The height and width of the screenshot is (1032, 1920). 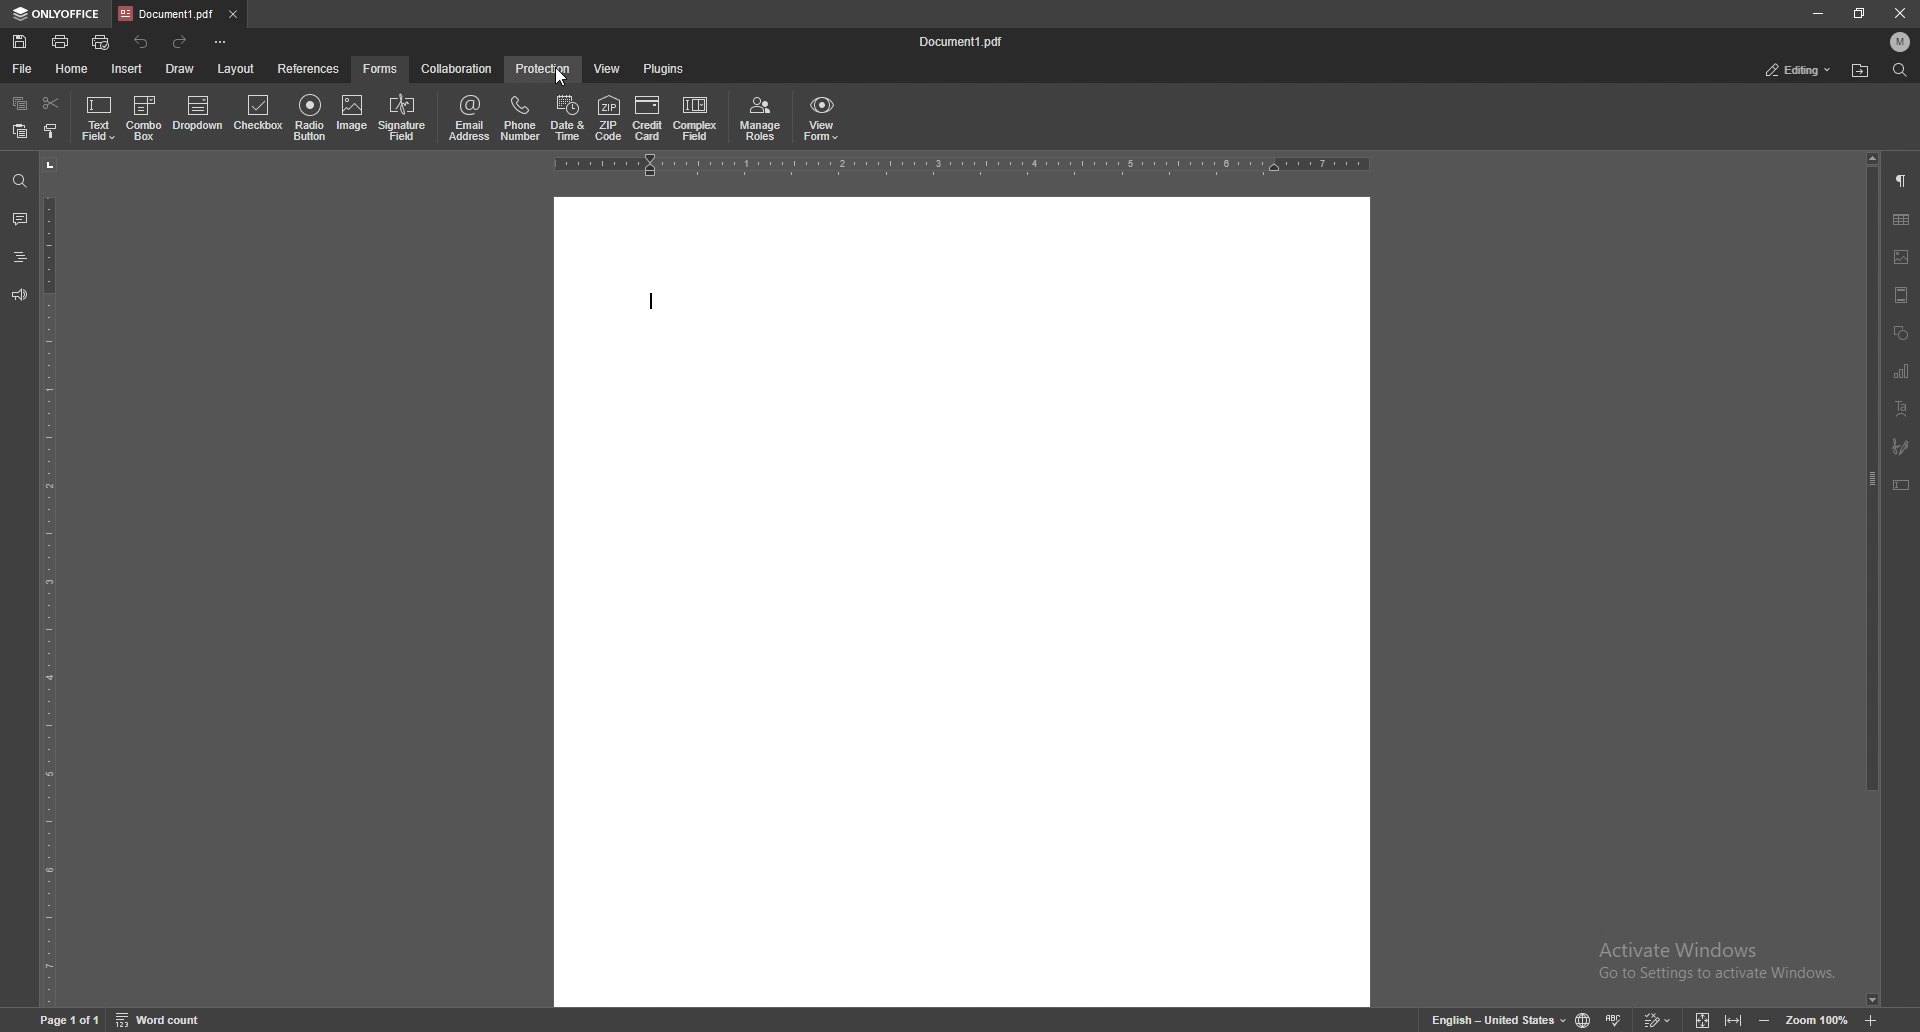 I want to click on spell check, so click(x=1616, y=1019).